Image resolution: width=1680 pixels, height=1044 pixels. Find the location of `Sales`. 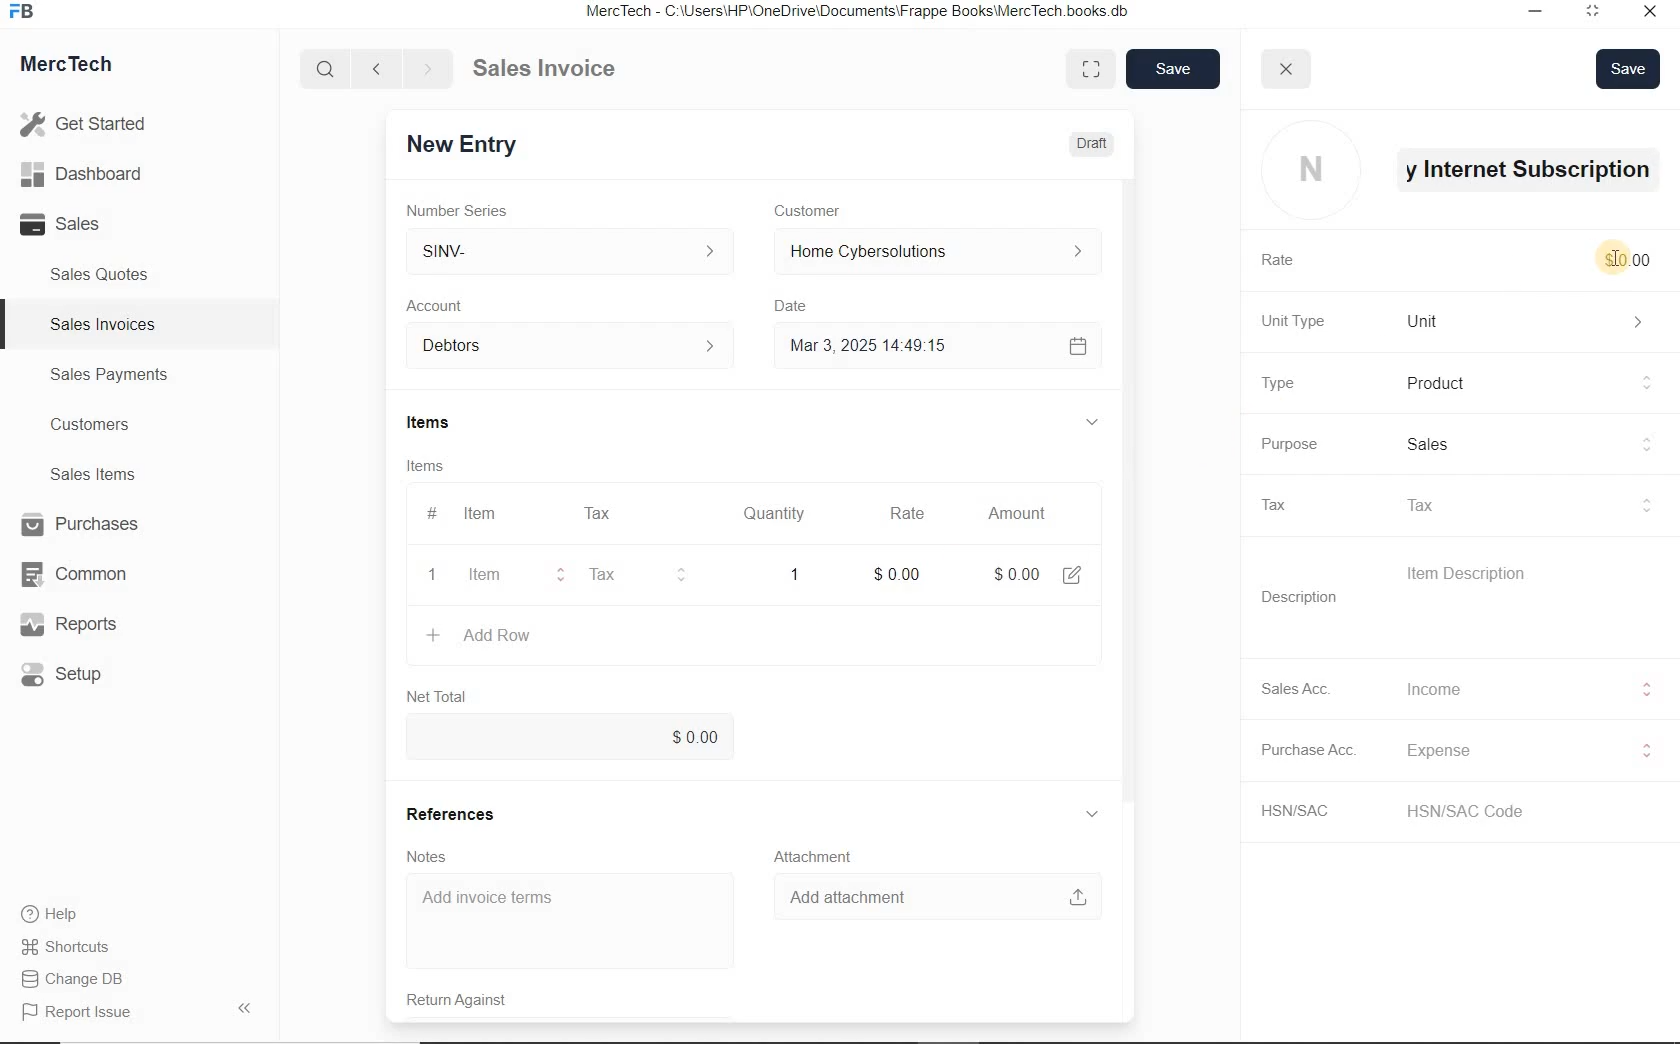

Sales is located at coordinates (90, 224).